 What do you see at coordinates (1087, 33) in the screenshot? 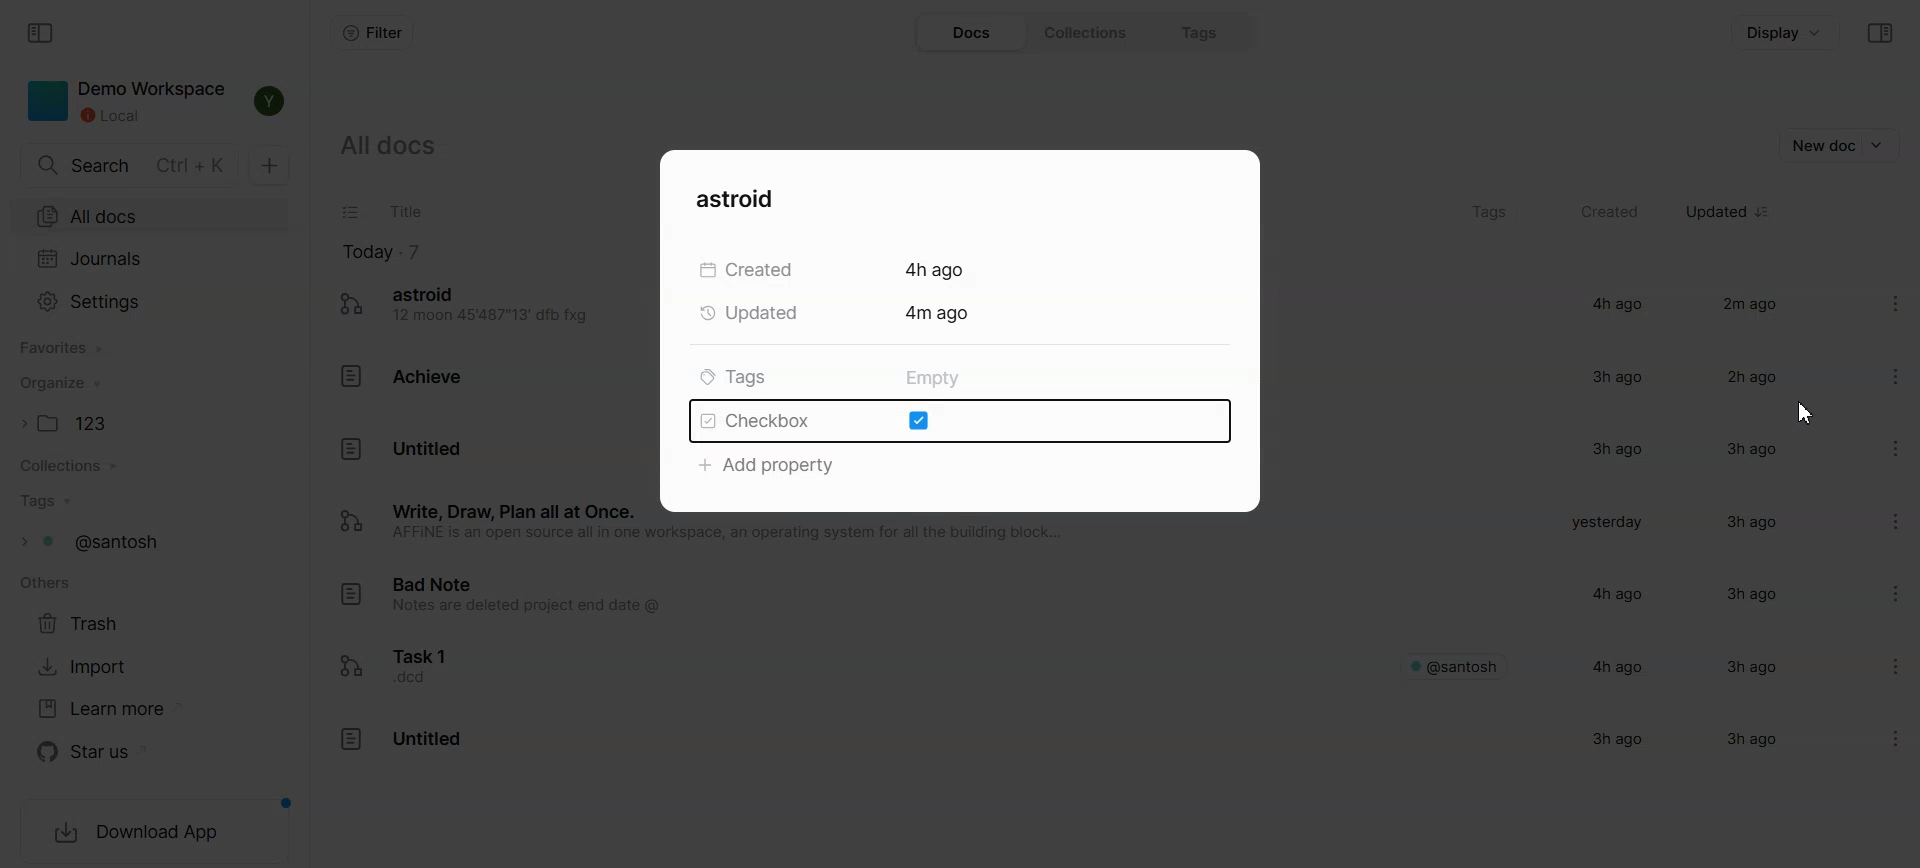
I see `Collections` at bounding box center [1087, 33].